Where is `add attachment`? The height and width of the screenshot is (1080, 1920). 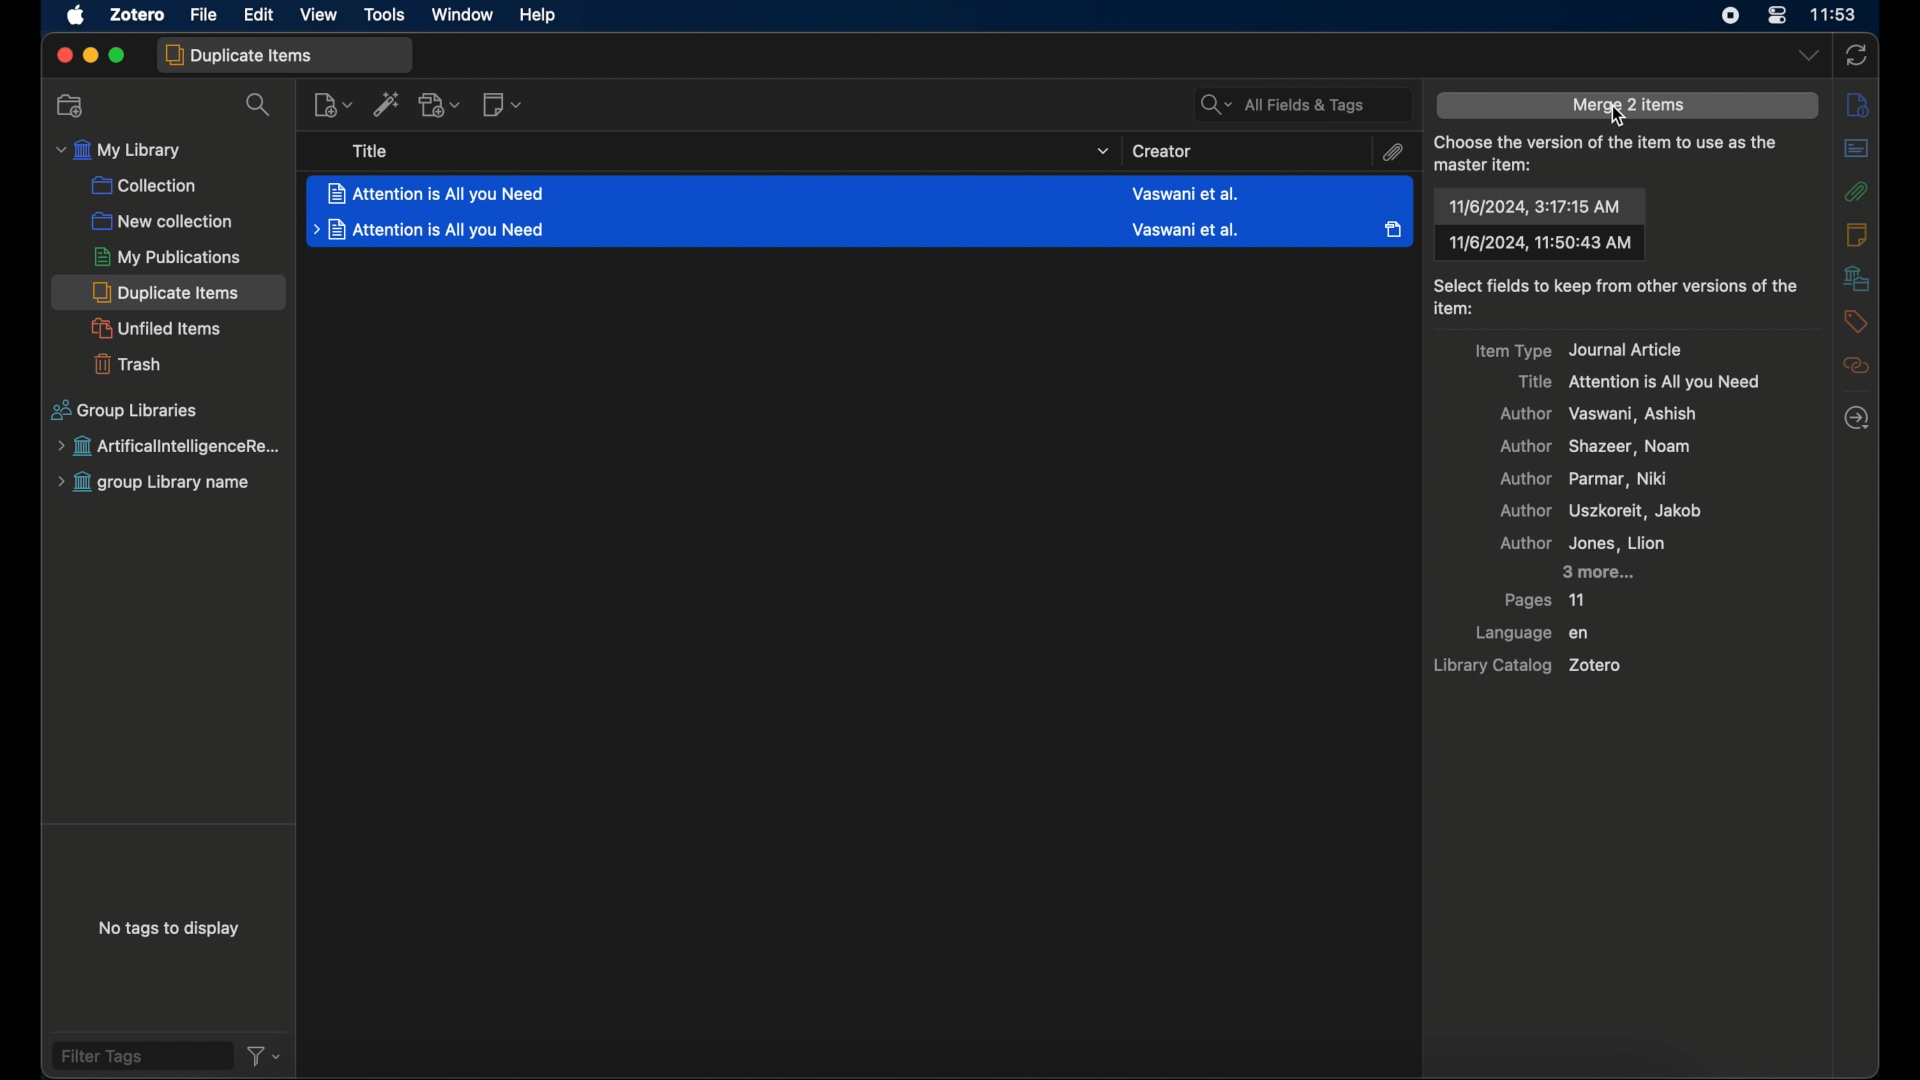 add attachment is located at coordinates (441, 104).